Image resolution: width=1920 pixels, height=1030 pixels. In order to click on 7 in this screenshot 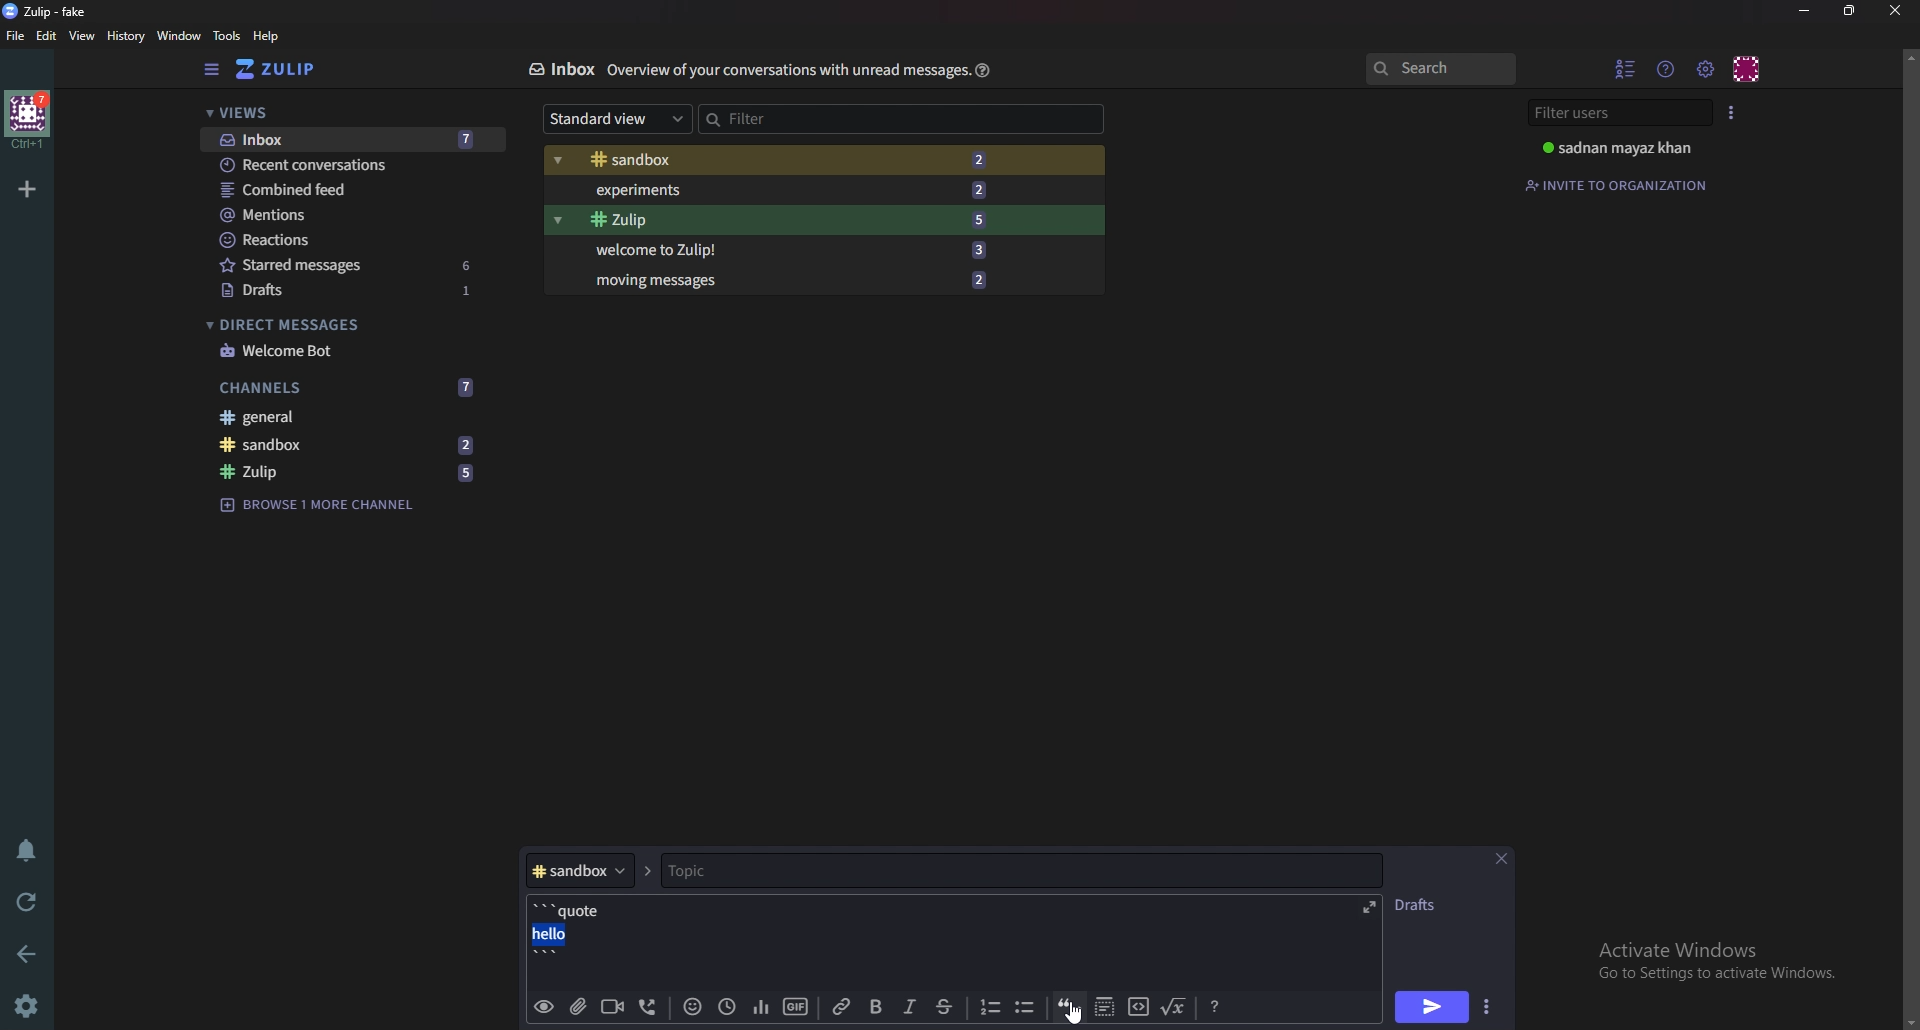, I will do `click(477, 138)`.